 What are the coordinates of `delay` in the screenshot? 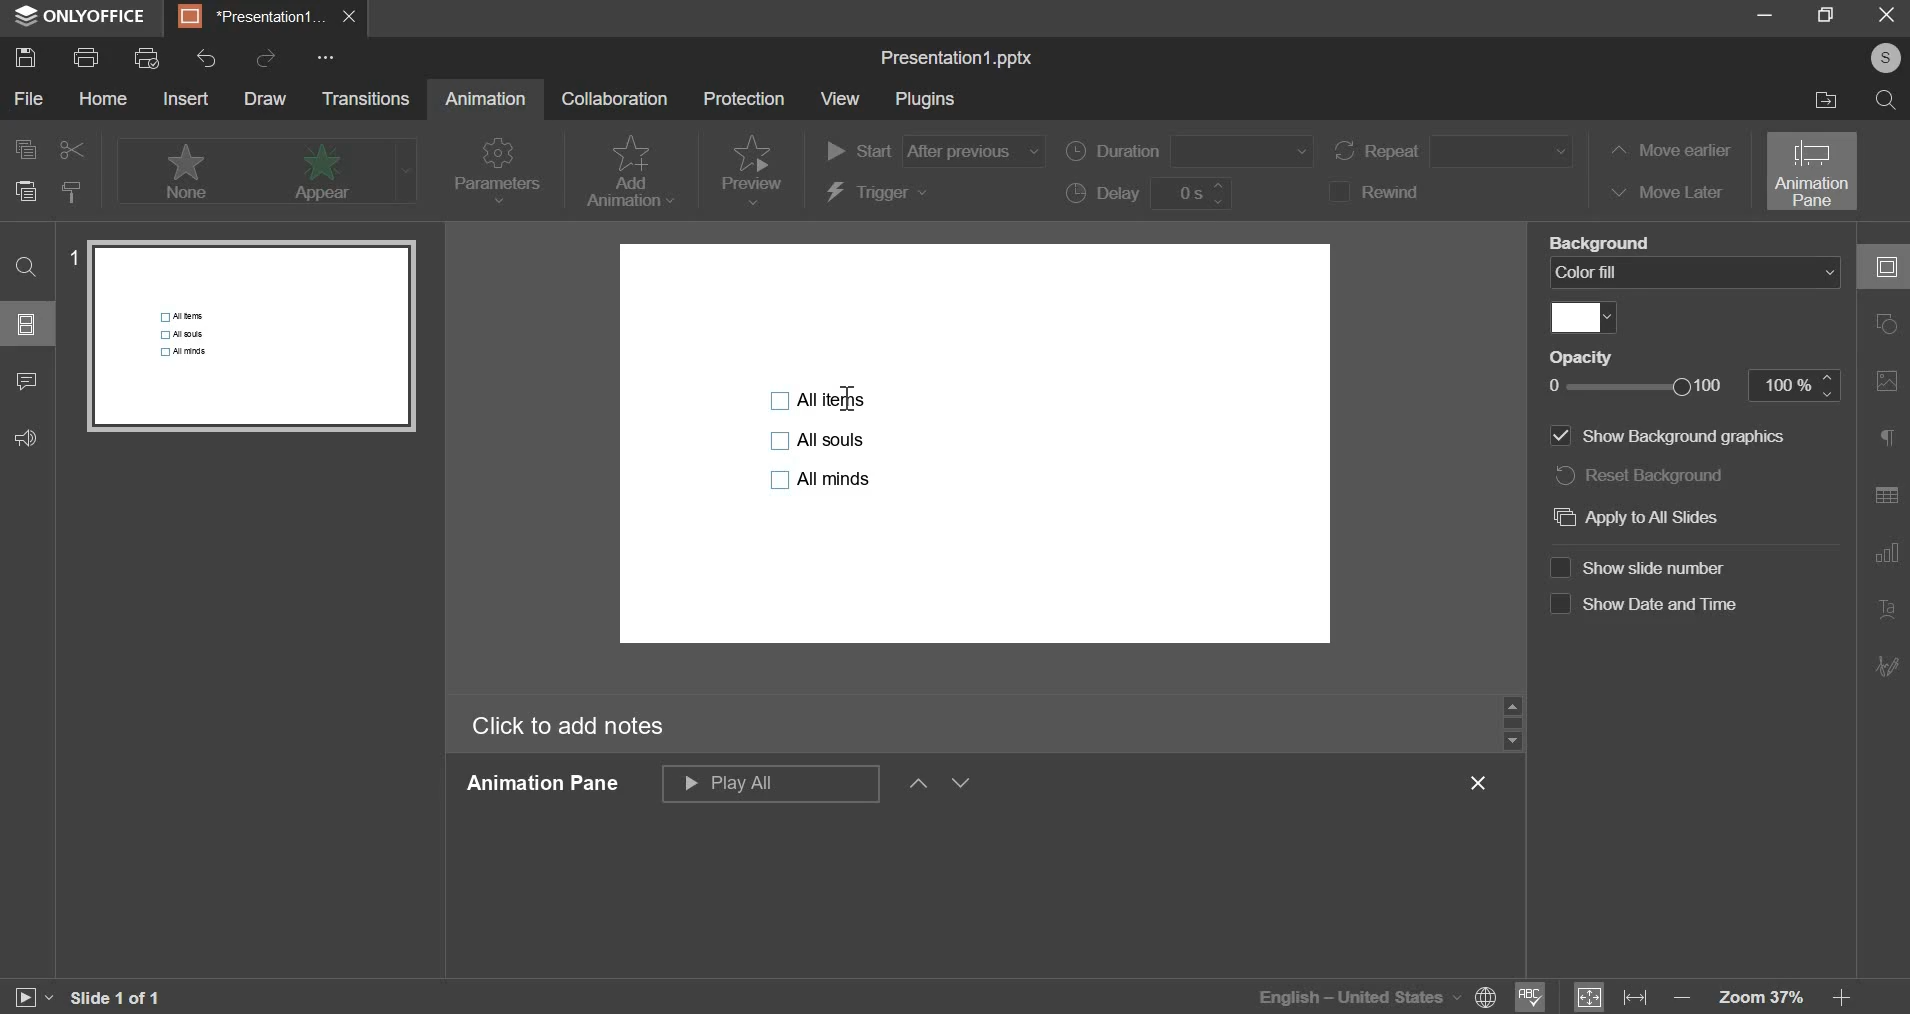 It's located at (1153, 194).